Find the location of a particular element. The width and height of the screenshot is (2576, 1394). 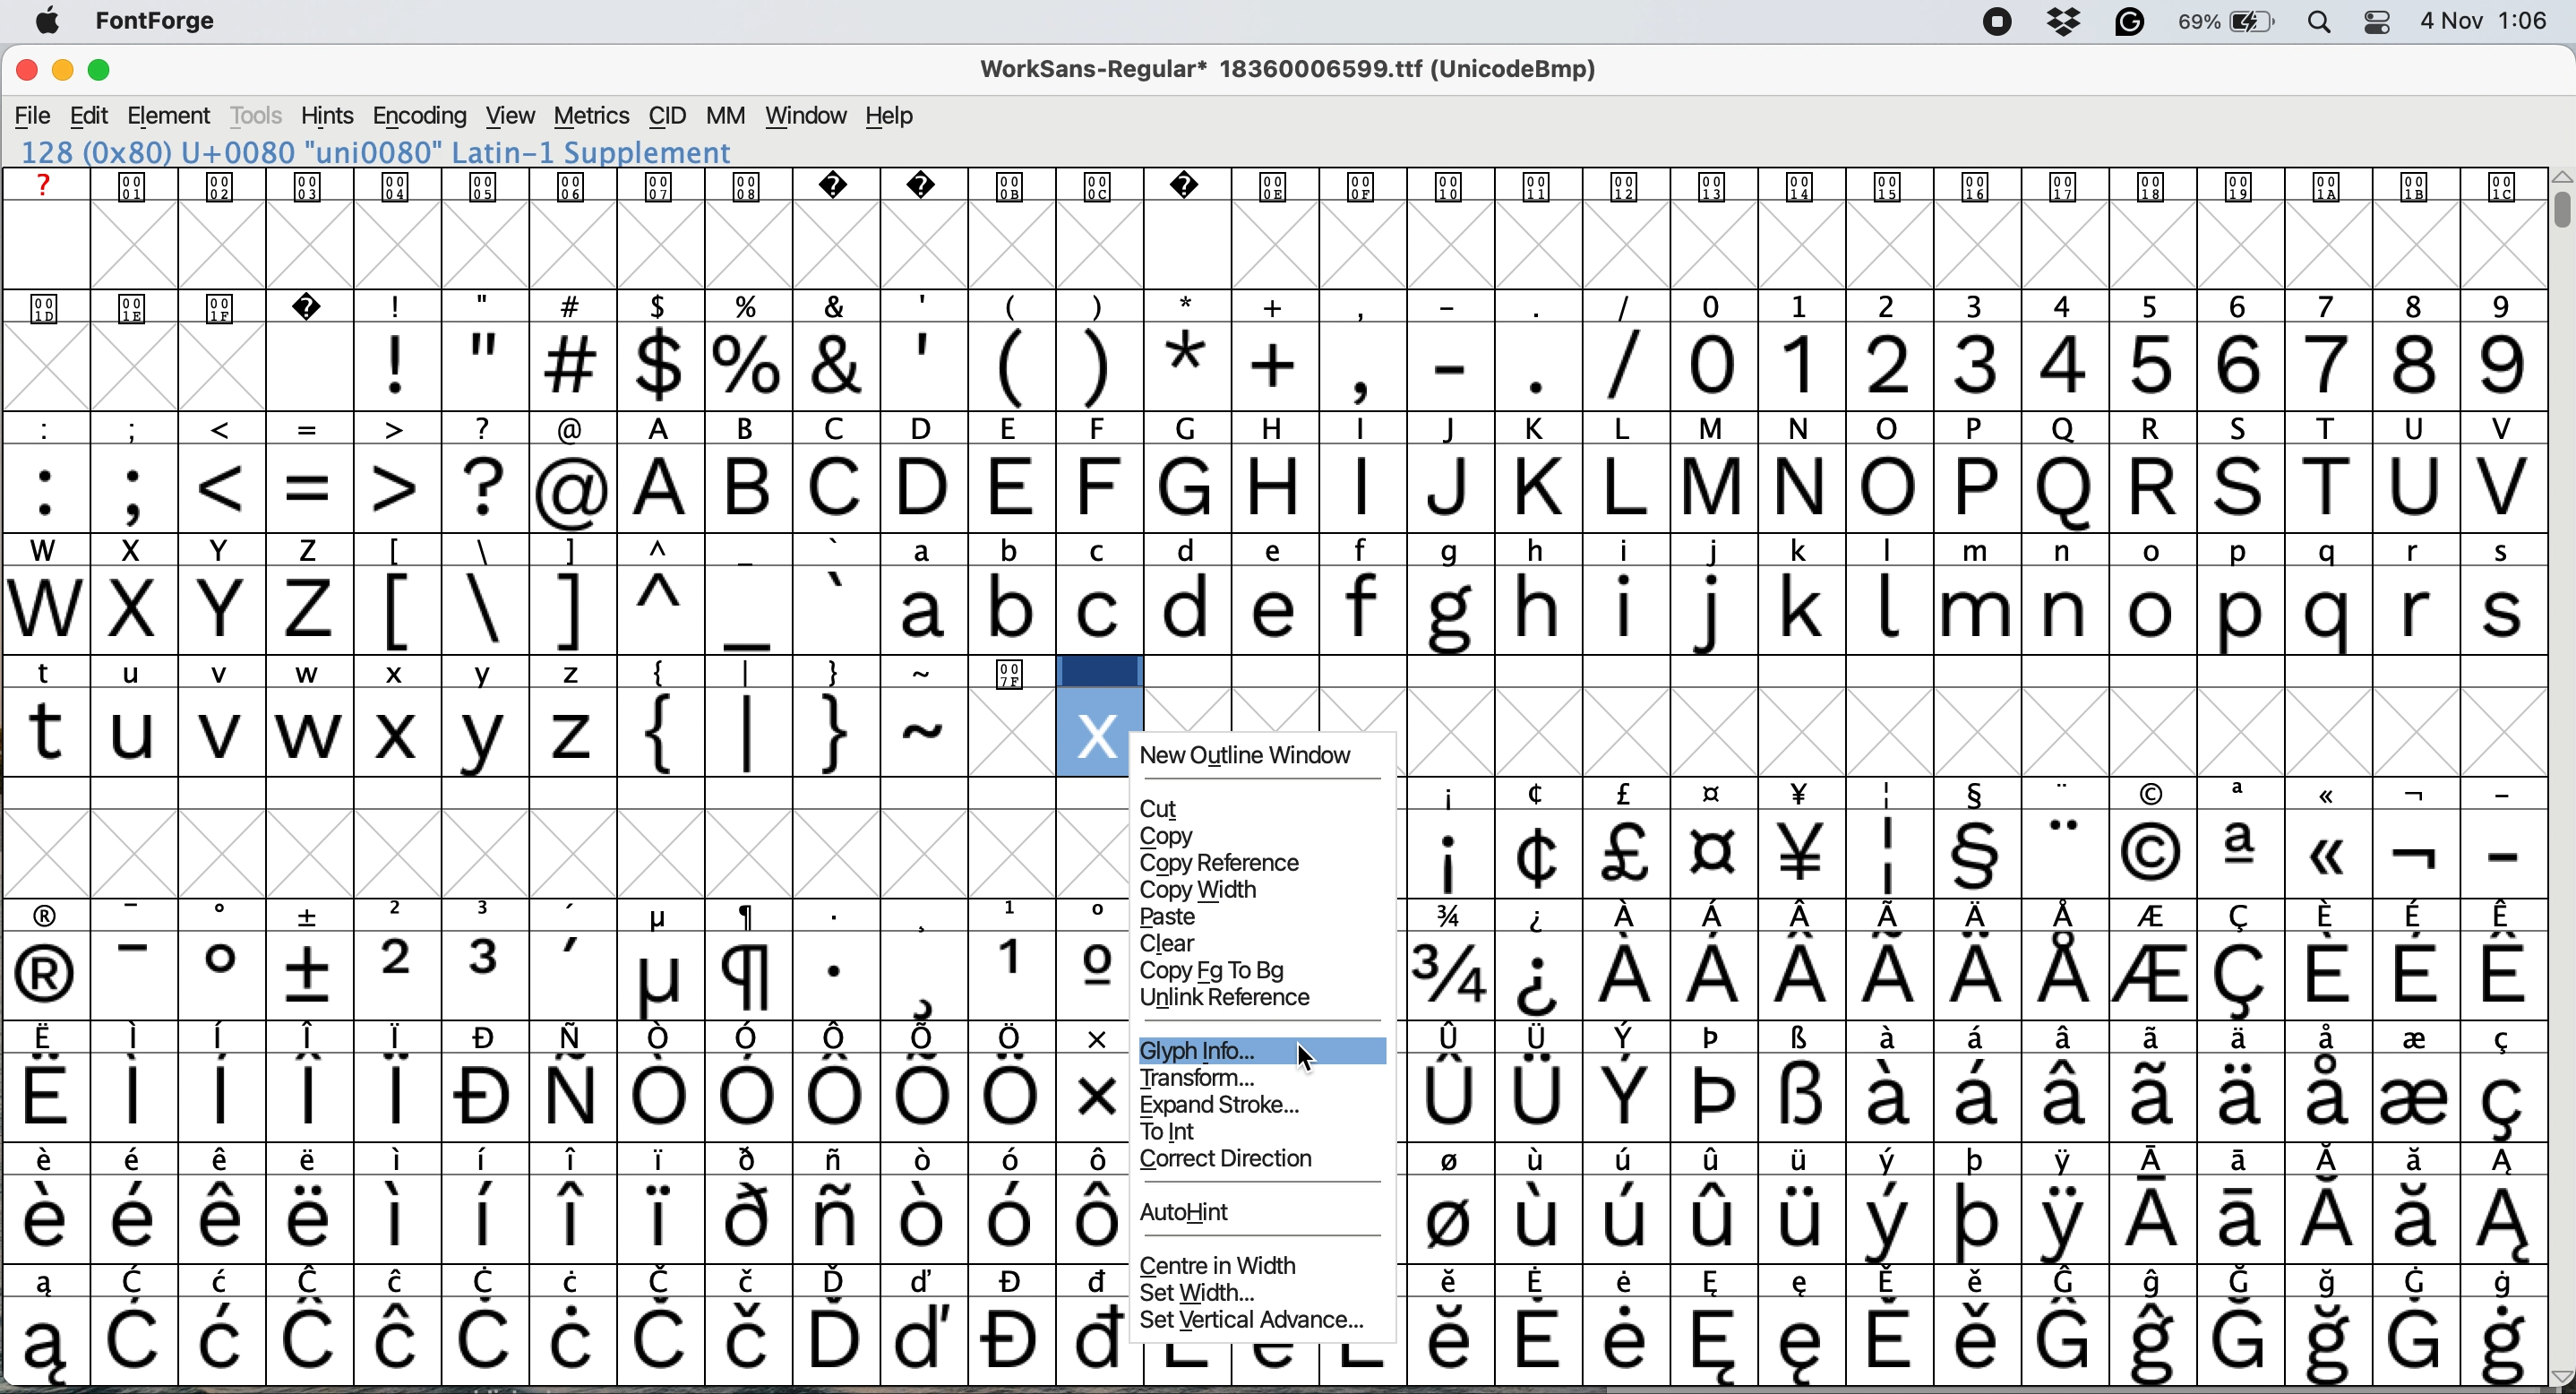

to int is located at coordinates (1187, 1133).